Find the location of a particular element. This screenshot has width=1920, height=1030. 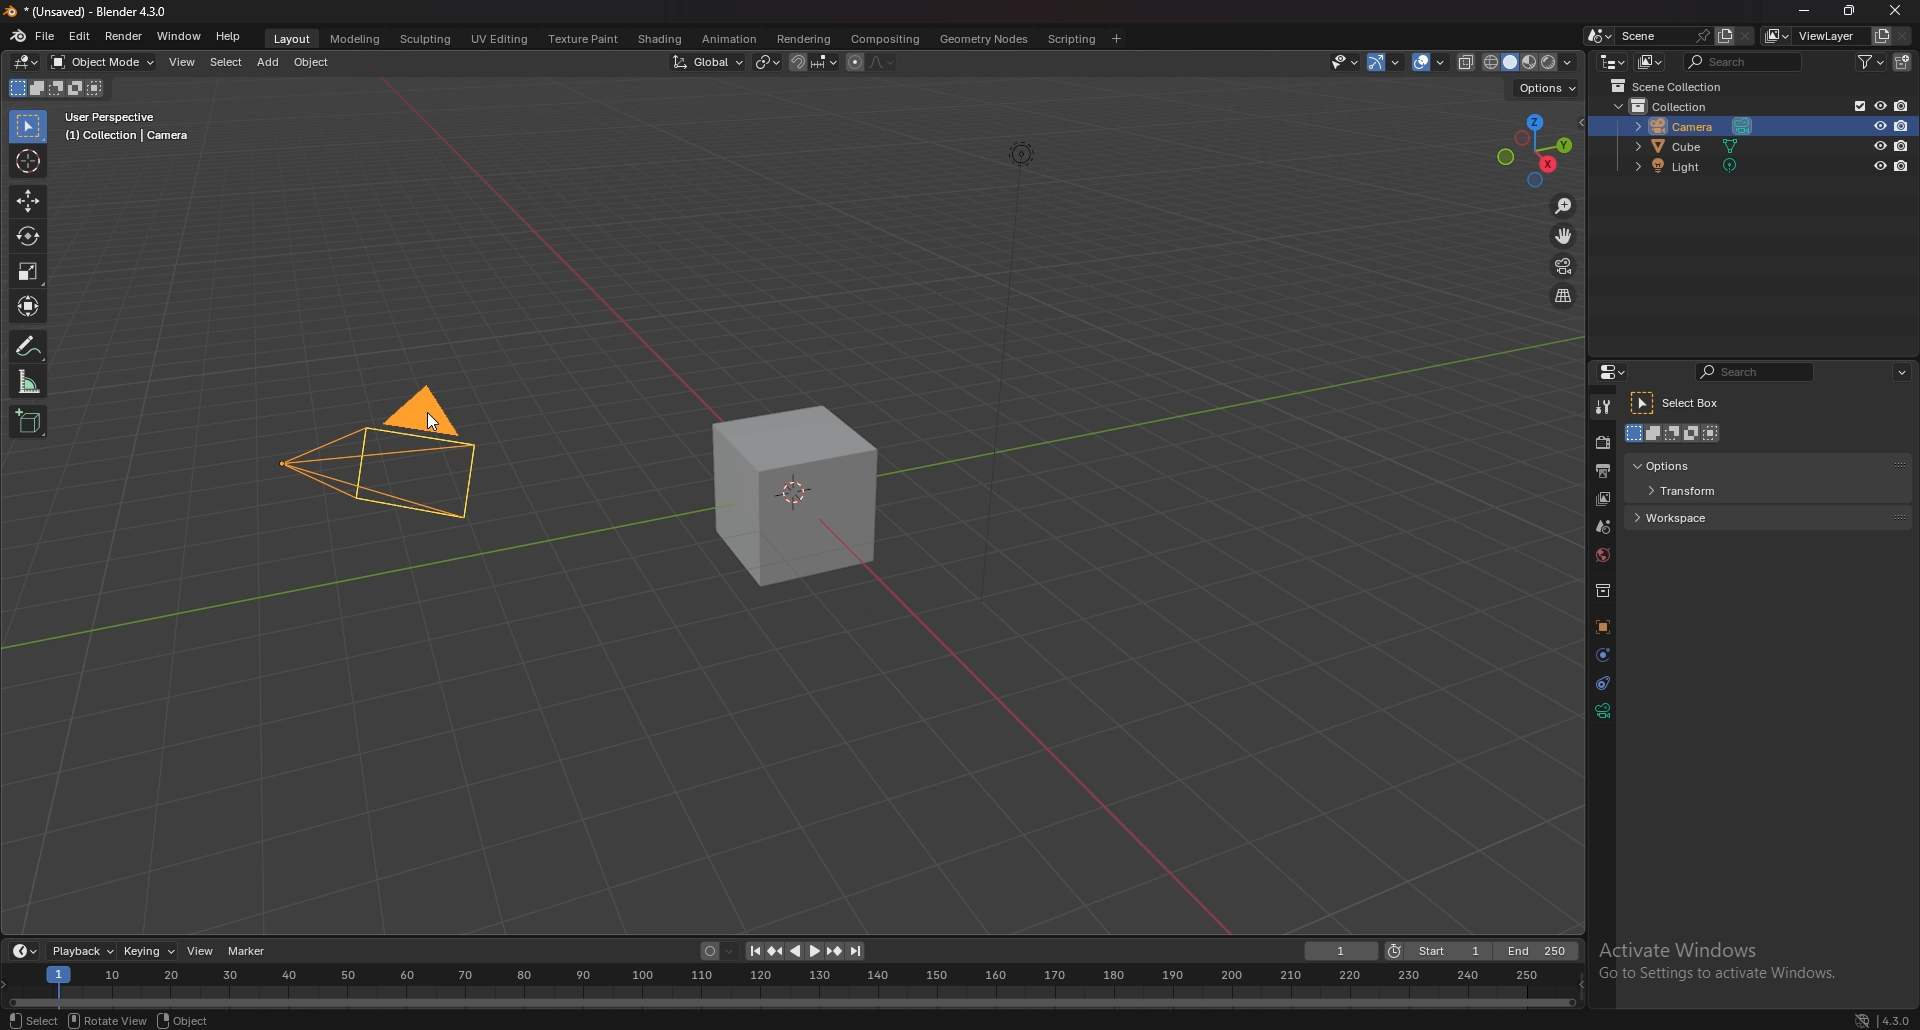

layout is located at coordinates (294, 40).